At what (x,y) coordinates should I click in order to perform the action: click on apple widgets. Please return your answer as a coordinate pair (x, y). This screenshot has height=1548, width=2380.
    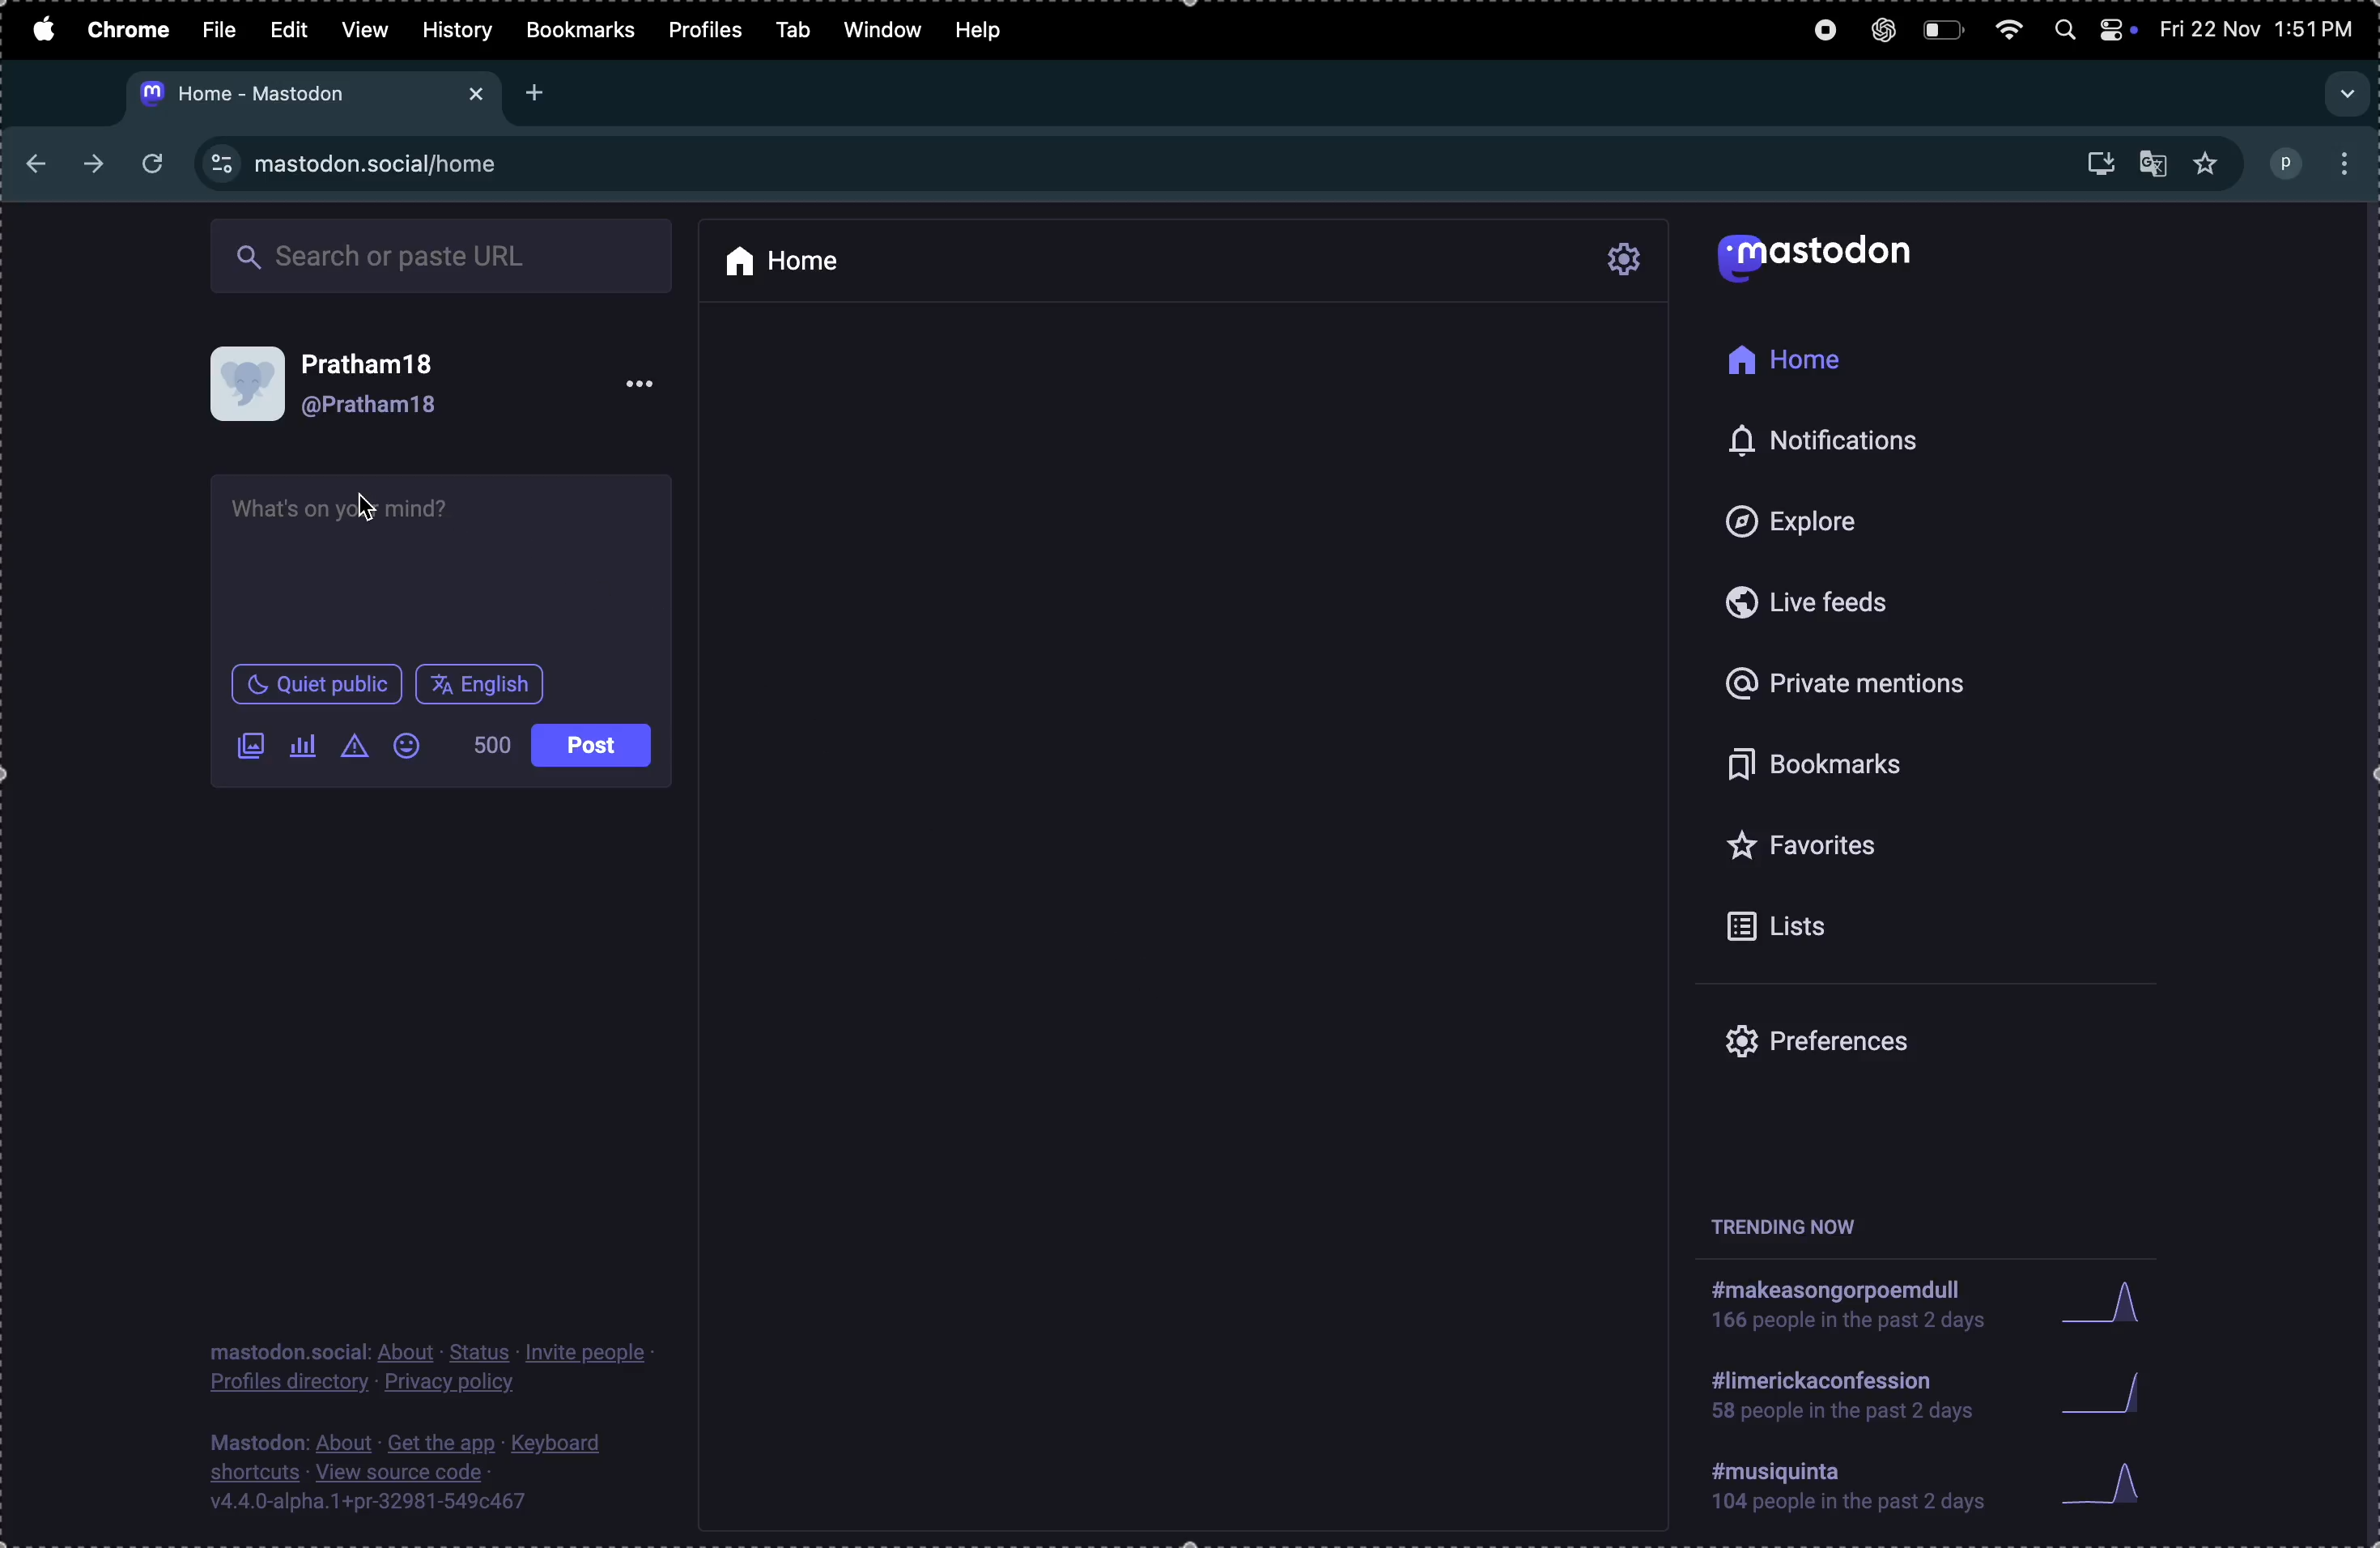
    Looking at the image, I should click on (2114, 31).